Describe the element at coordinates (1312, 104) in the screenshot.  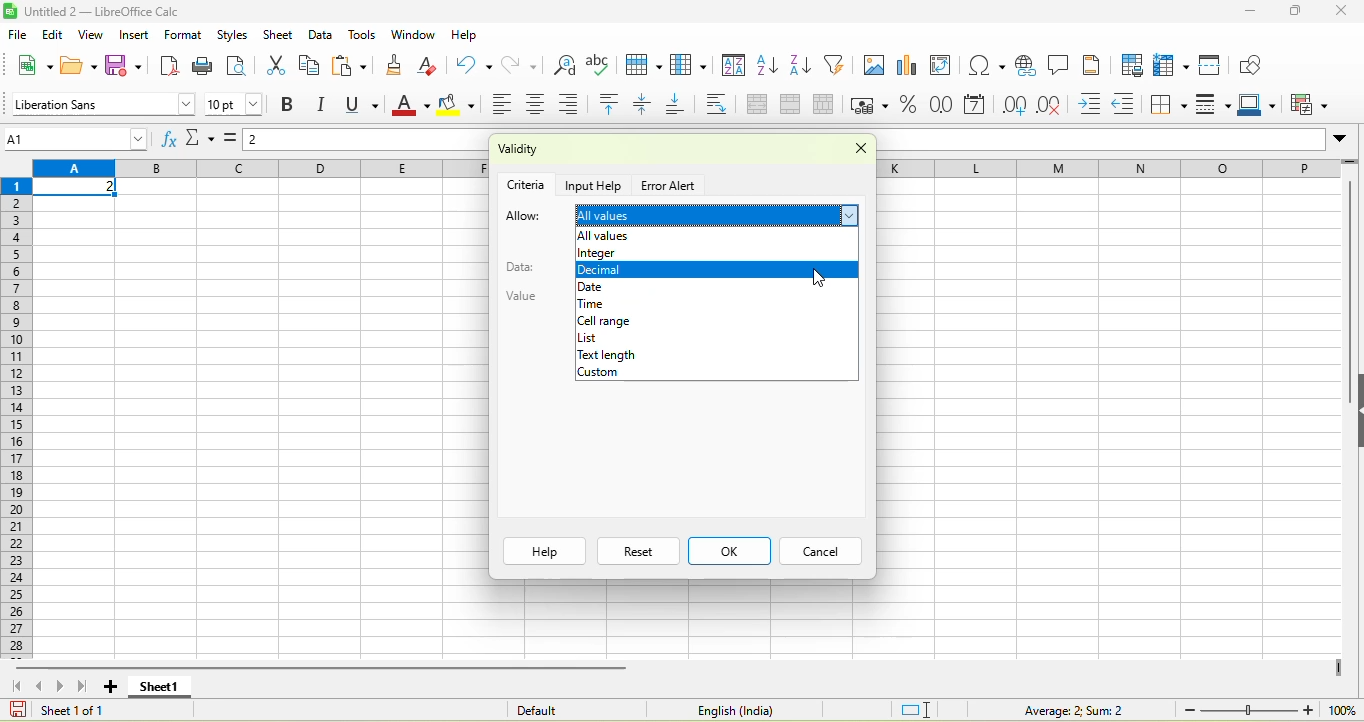
I see `conditional` at that location.